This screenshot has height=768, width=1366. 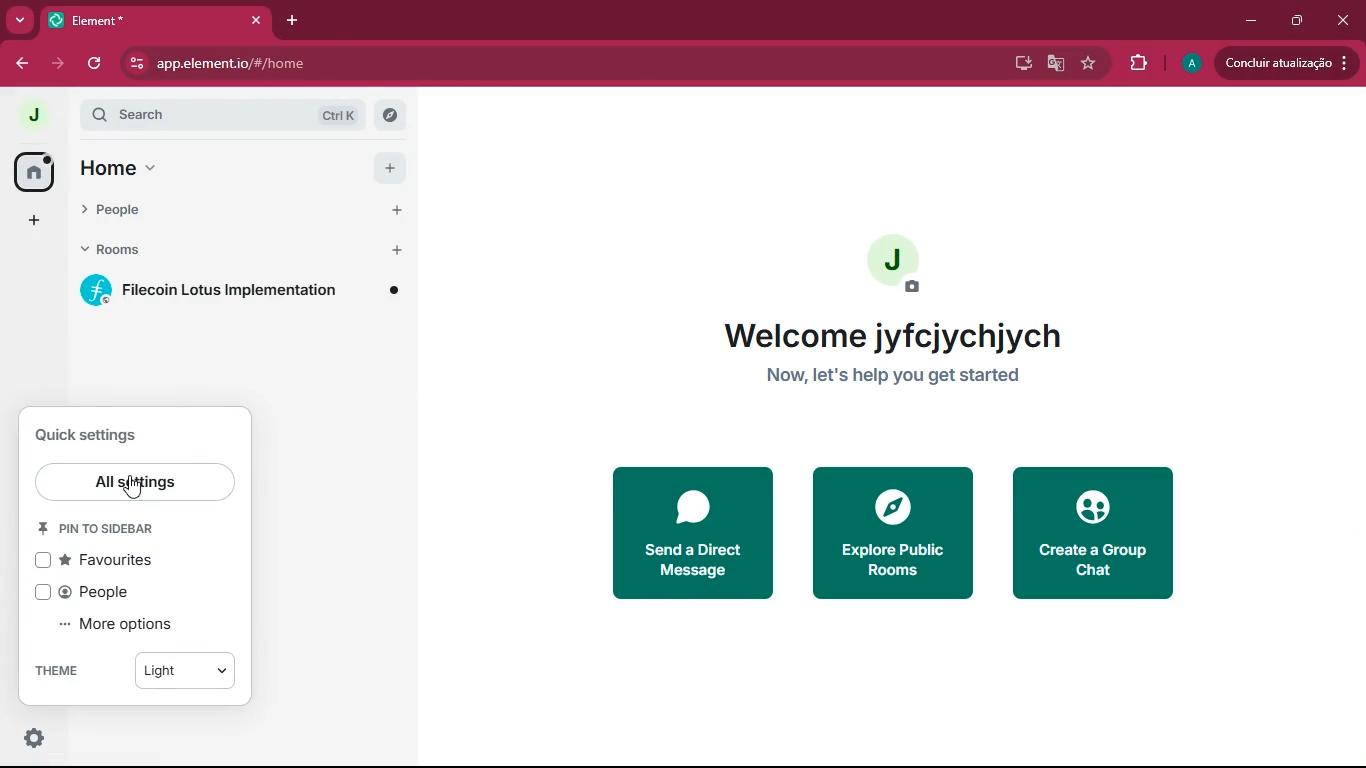 I want to click on maximize, so click(x=1293, y=21).